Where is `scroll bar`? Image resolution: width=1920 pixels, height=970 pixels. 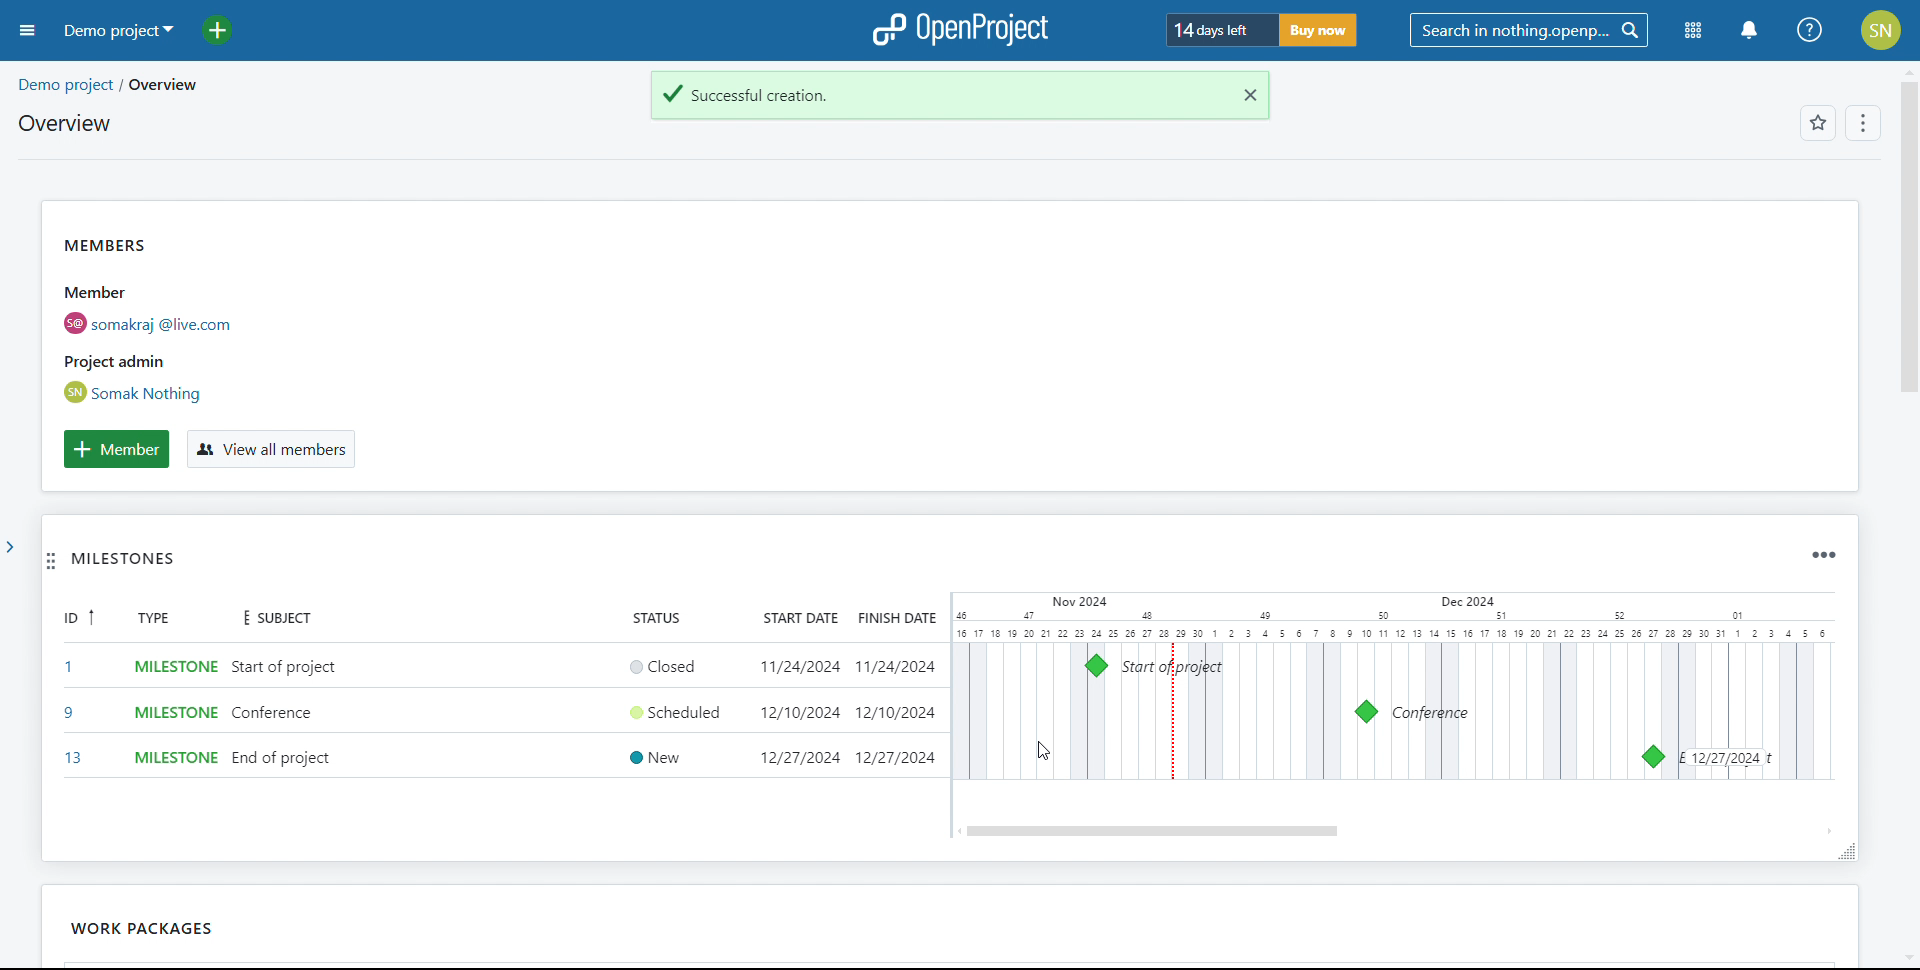 scroll bar is located at coordinates (1160, 834).